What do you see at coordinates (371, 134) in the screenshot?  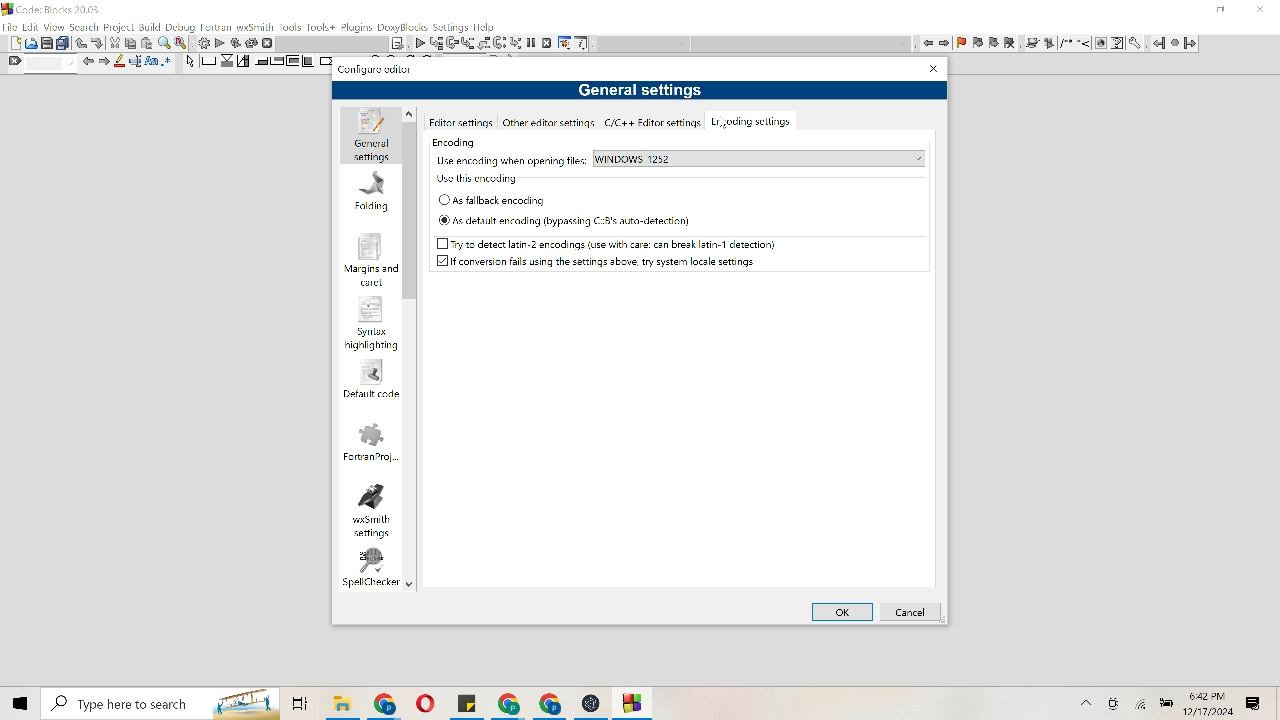 I see `General settings` at bounding box center [371, 134].